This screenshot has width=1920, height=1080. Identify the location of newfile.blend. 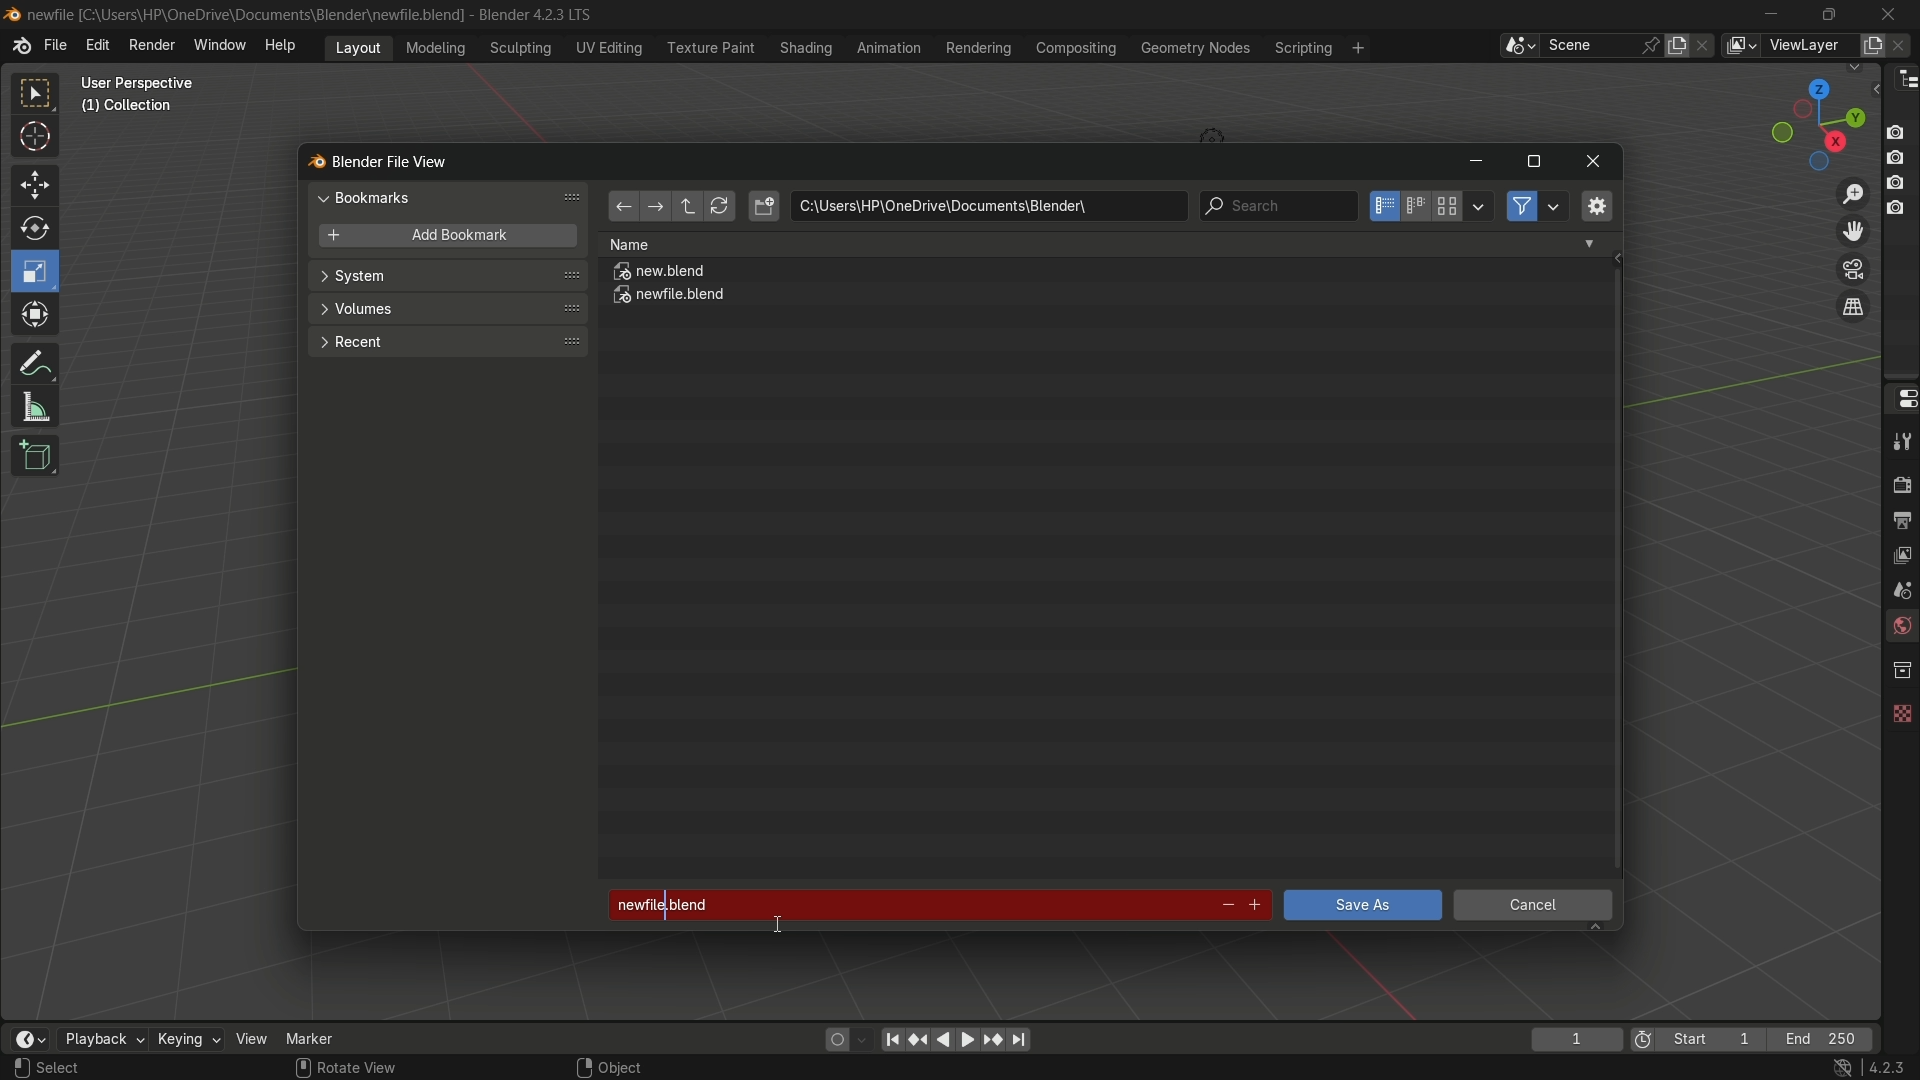
(905, 901).